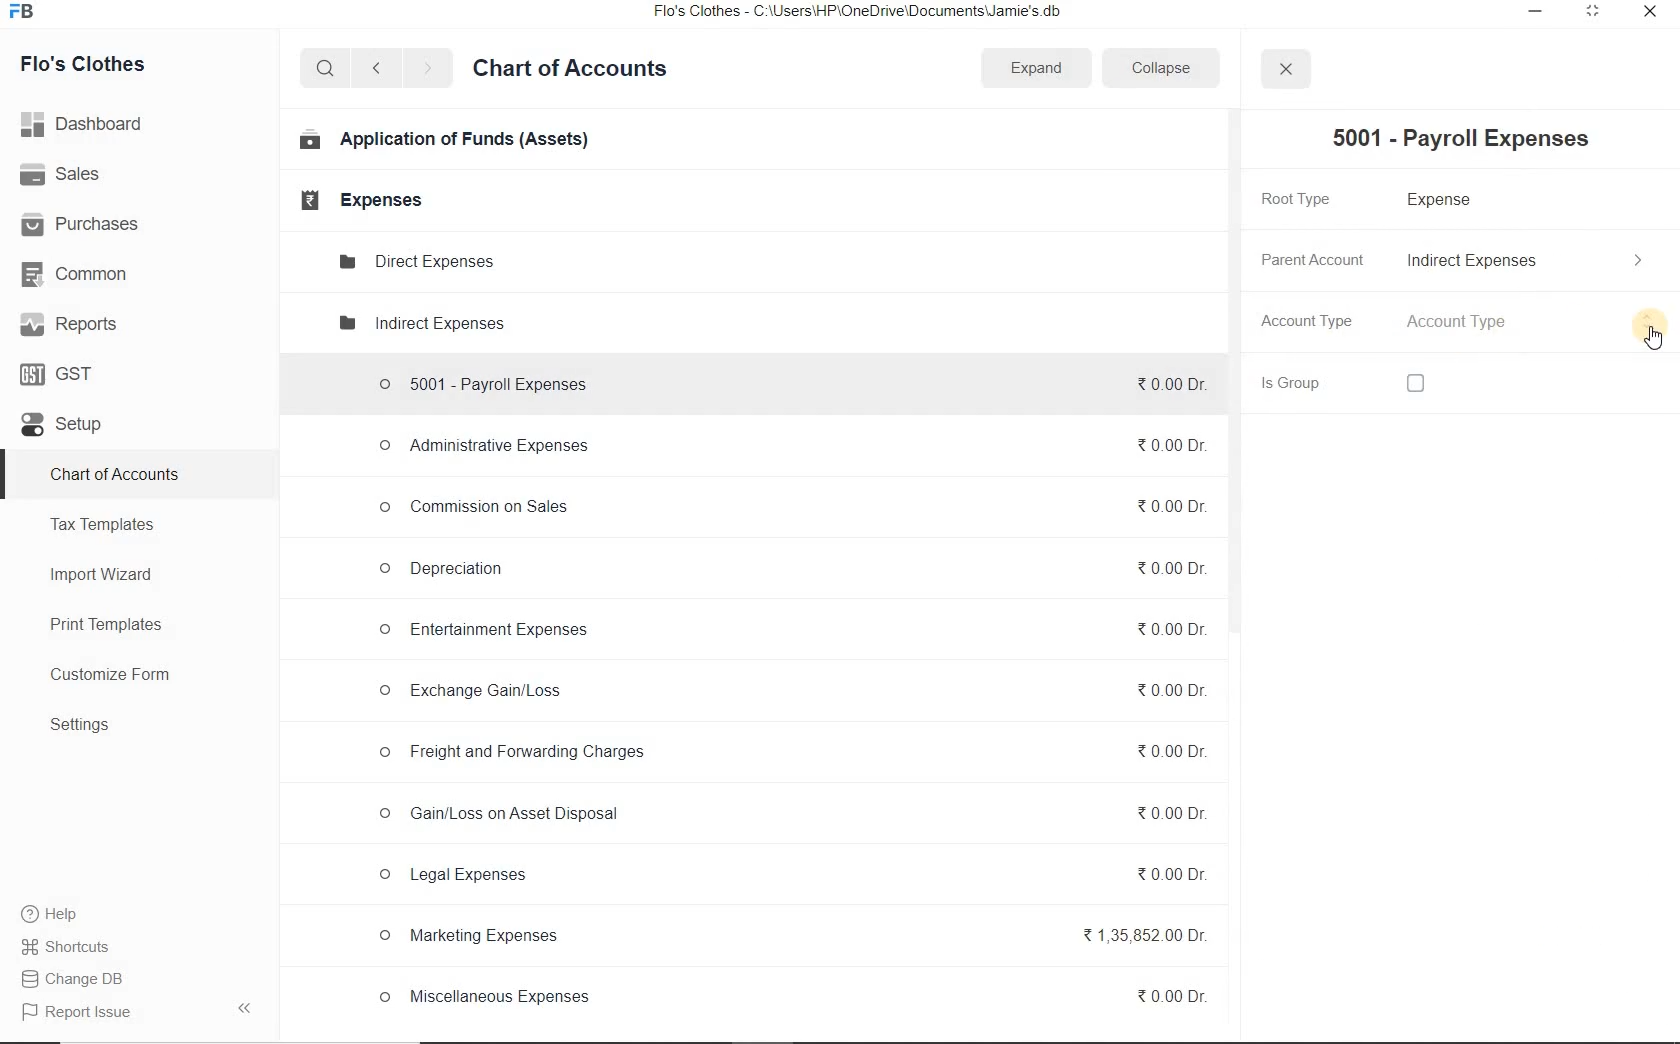  I want to click on Direct Expense, so click(414, 260).